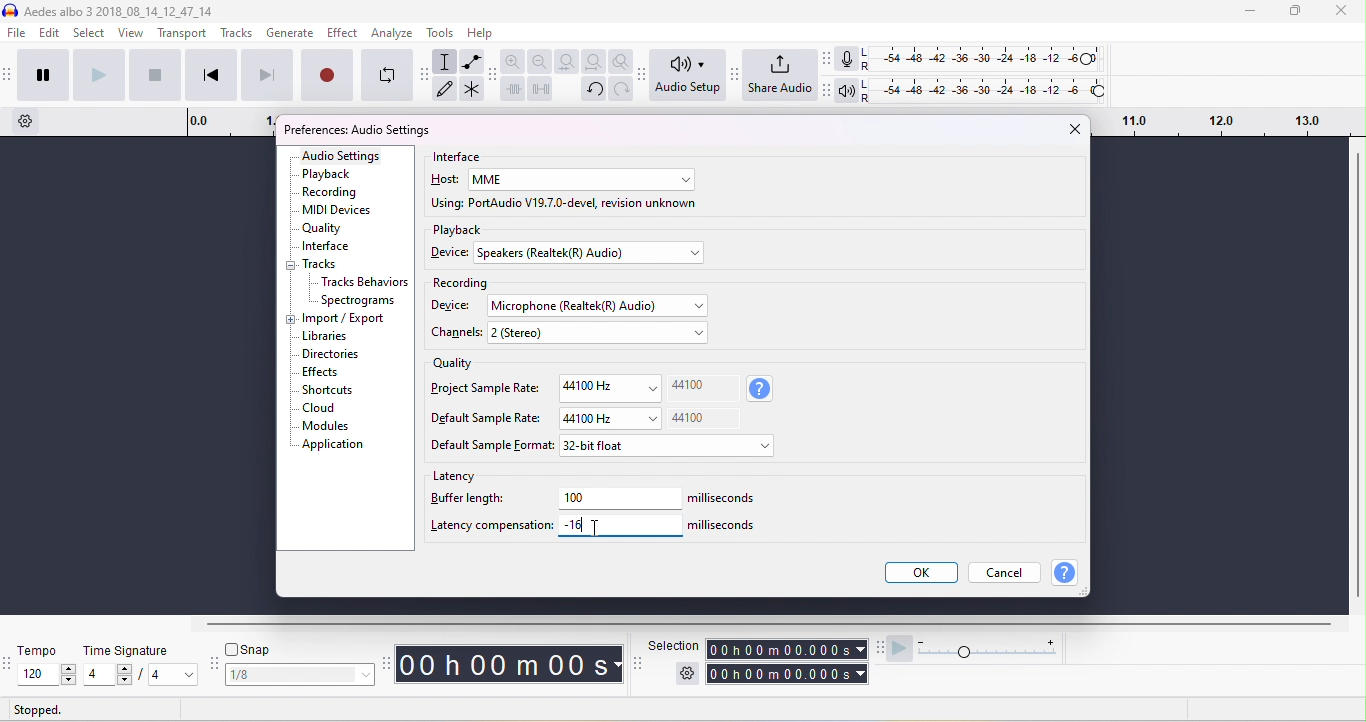 The image size is (1366, 722). What do you see at coordinates (643, 75) in the screenshot?
I see `Audacity audio setup toolbar` at bounding box center [643, 75].